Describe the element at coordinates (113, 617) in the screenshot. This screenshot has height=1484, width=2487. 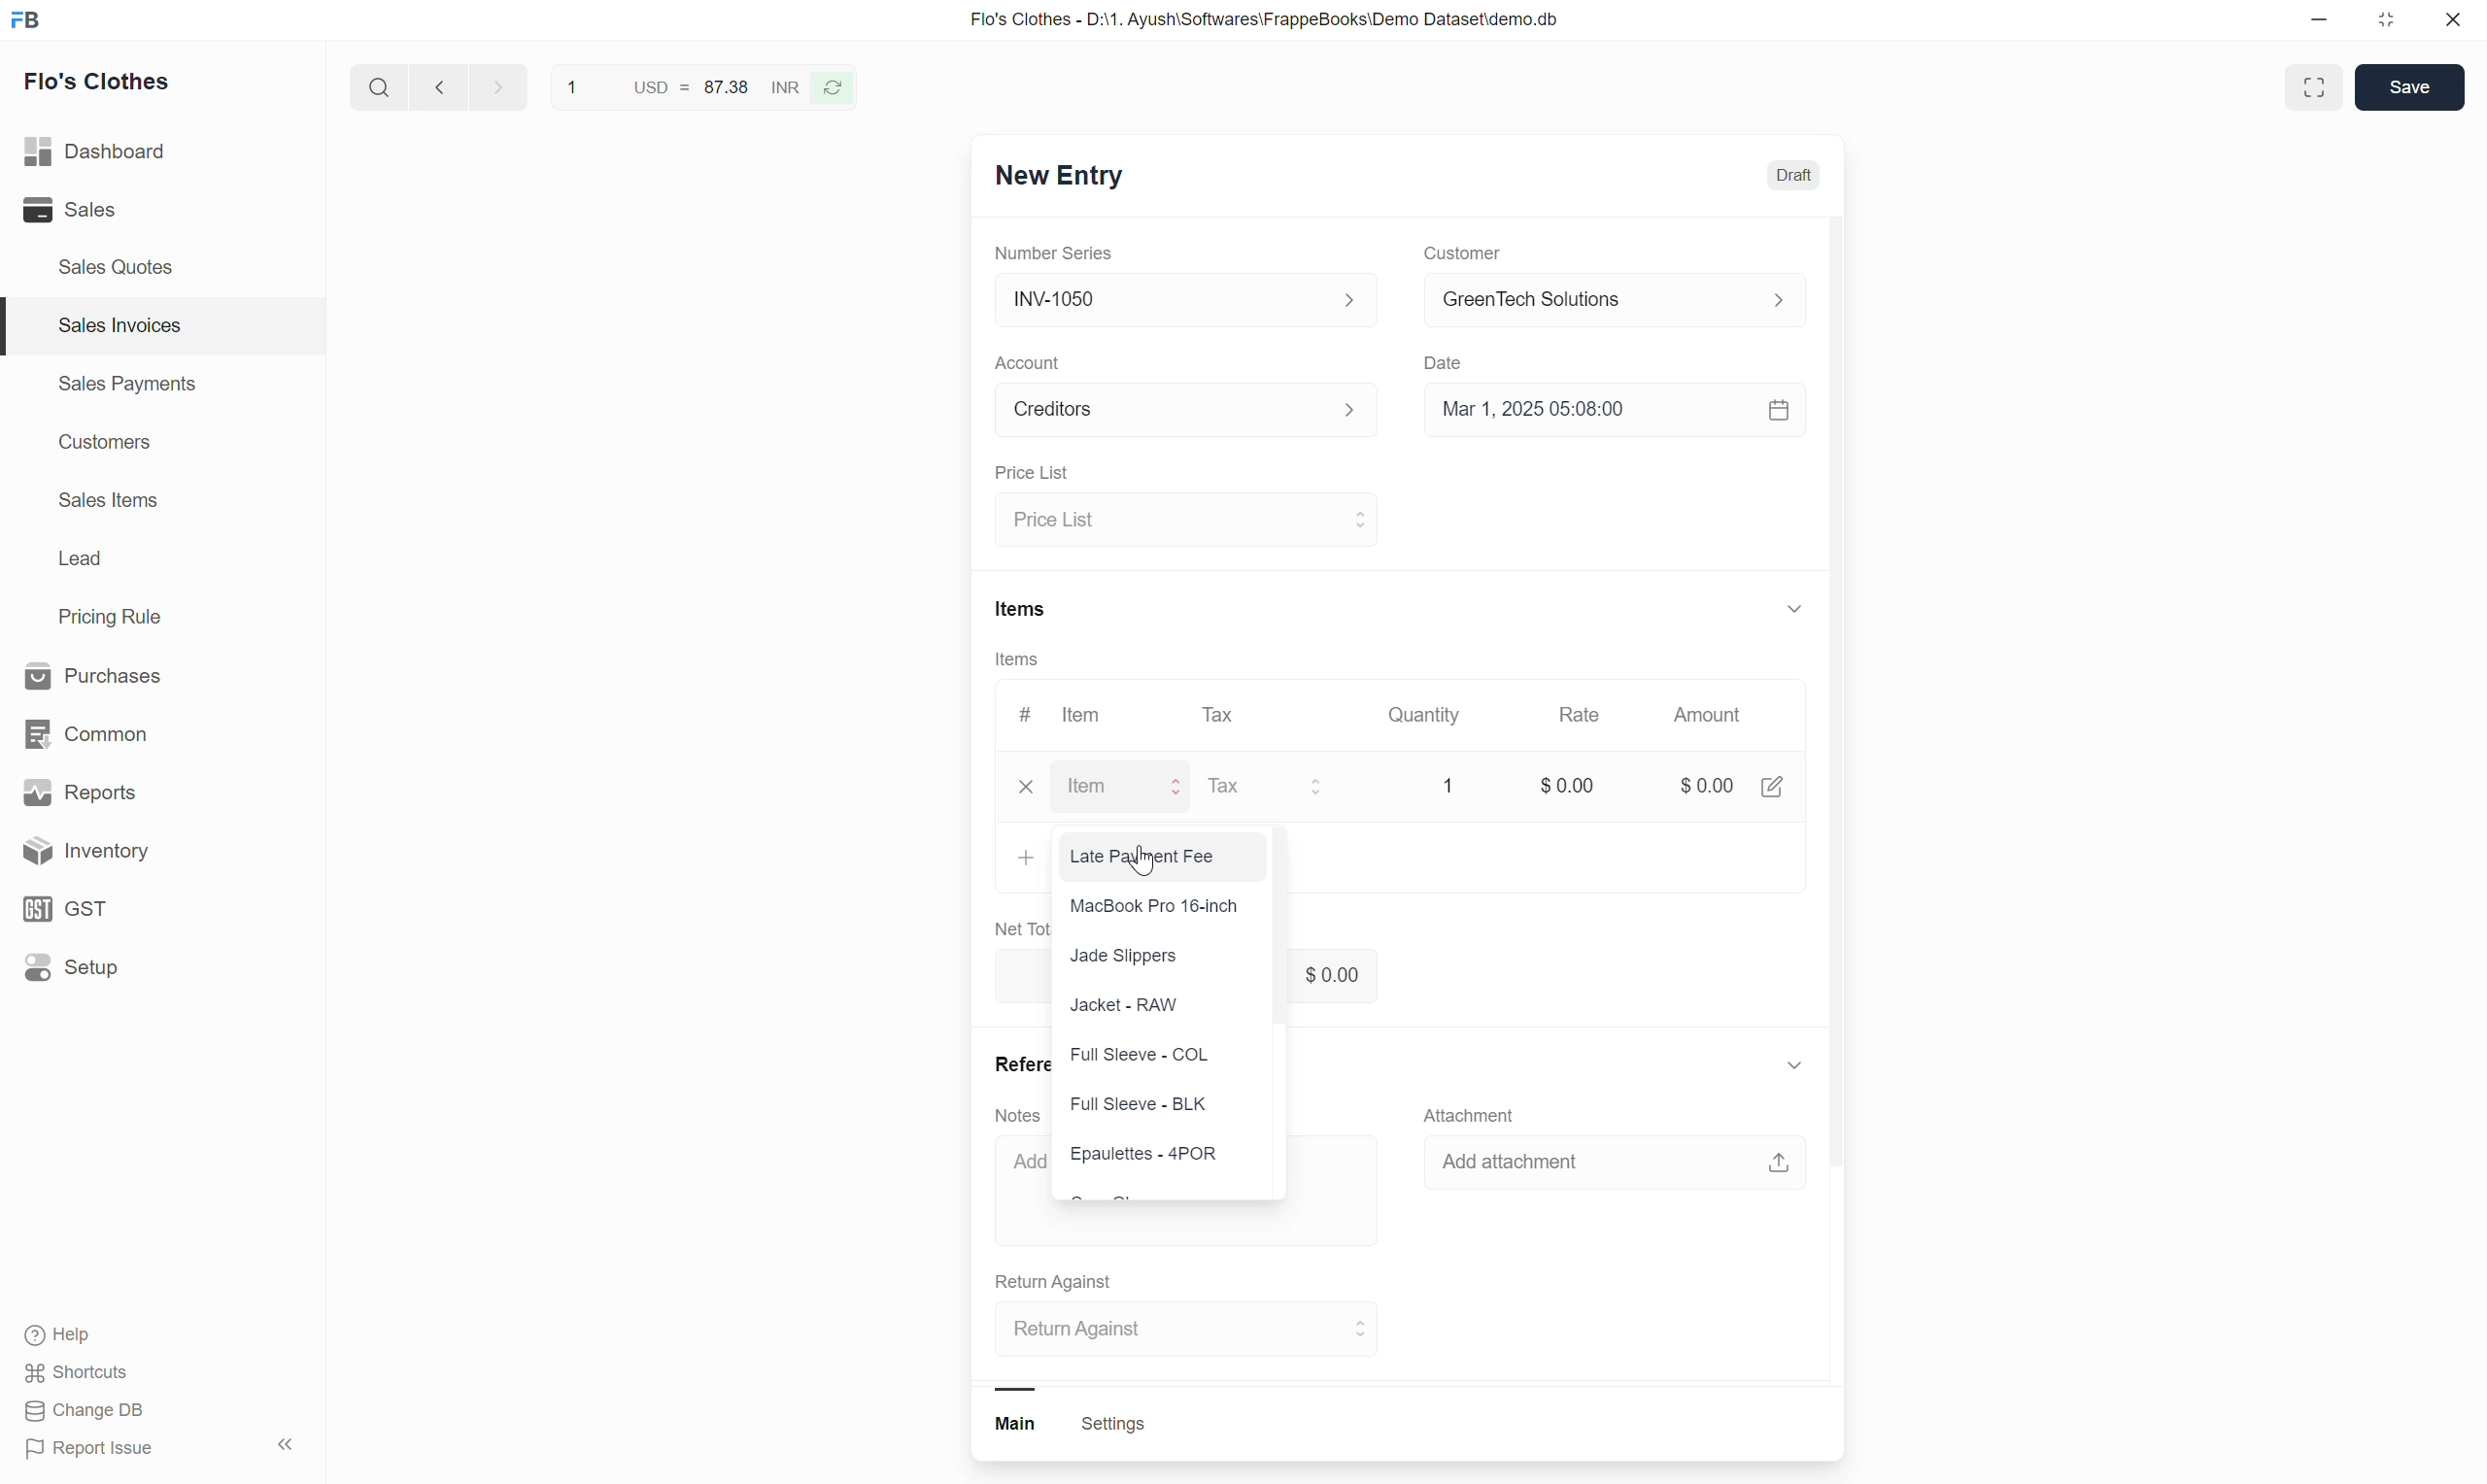
I see `Pricing Rule` at that location.